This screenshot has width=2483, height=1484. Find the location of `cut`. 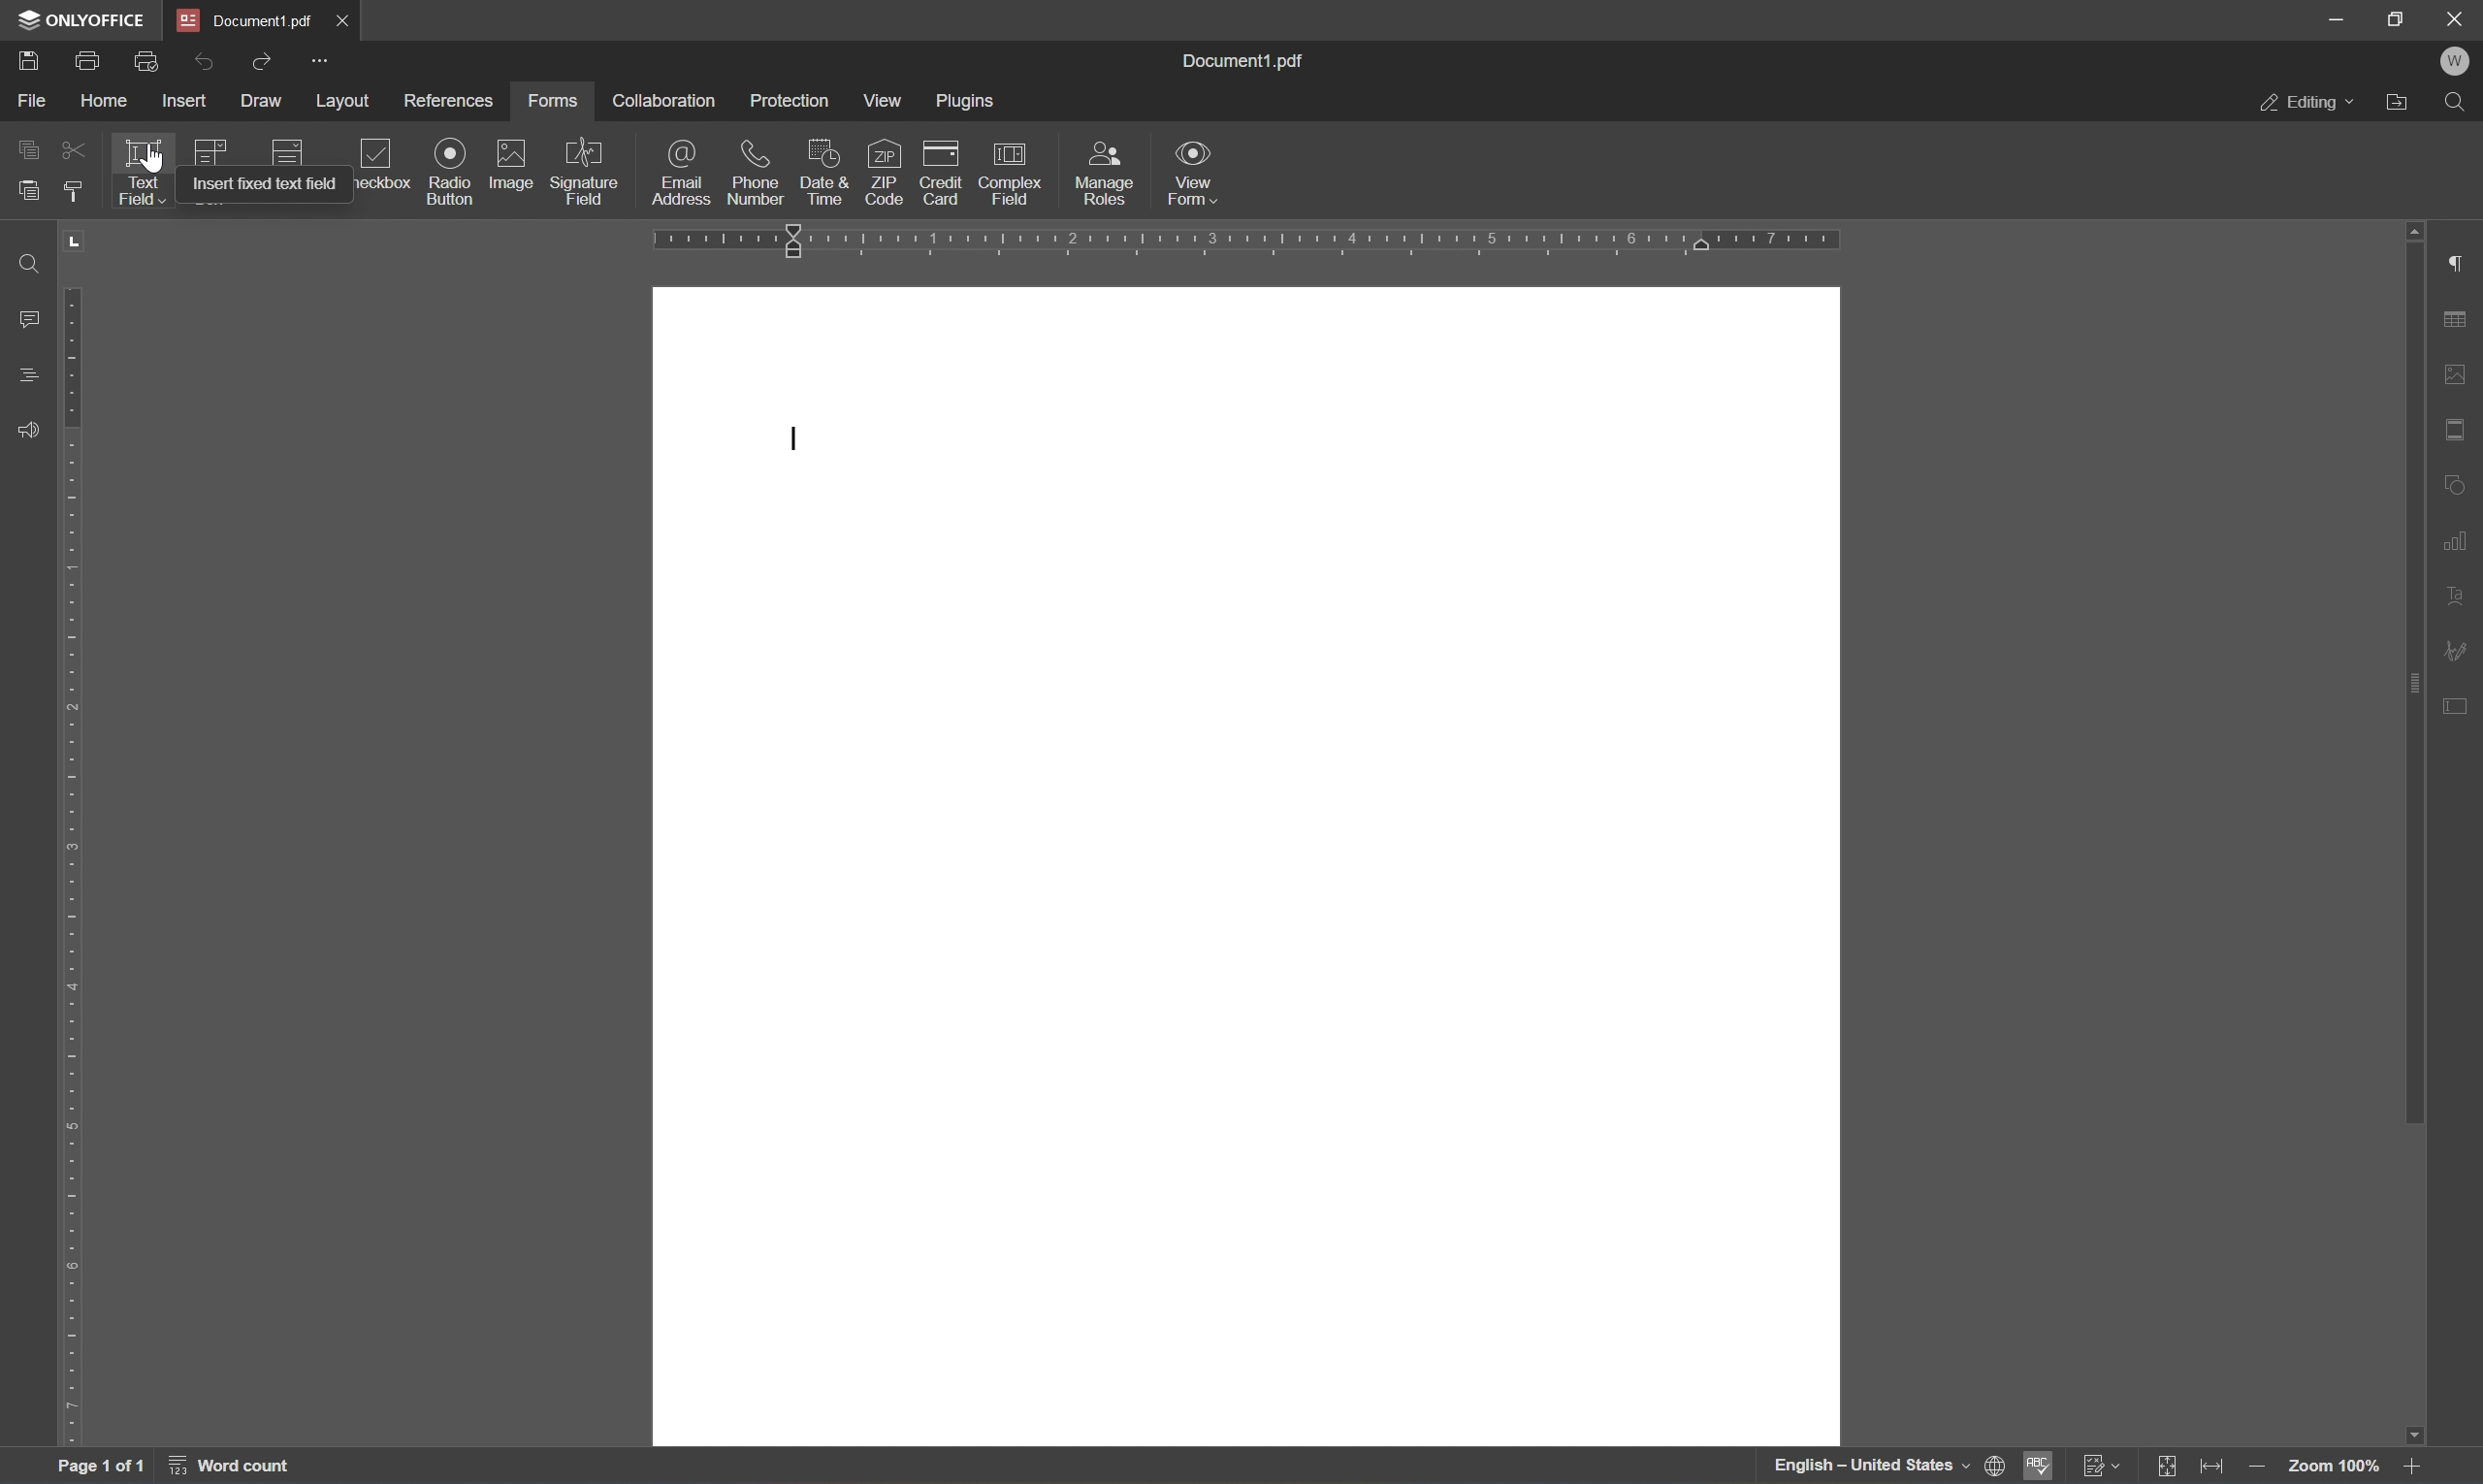

cut is located at coordinates (72, 151).